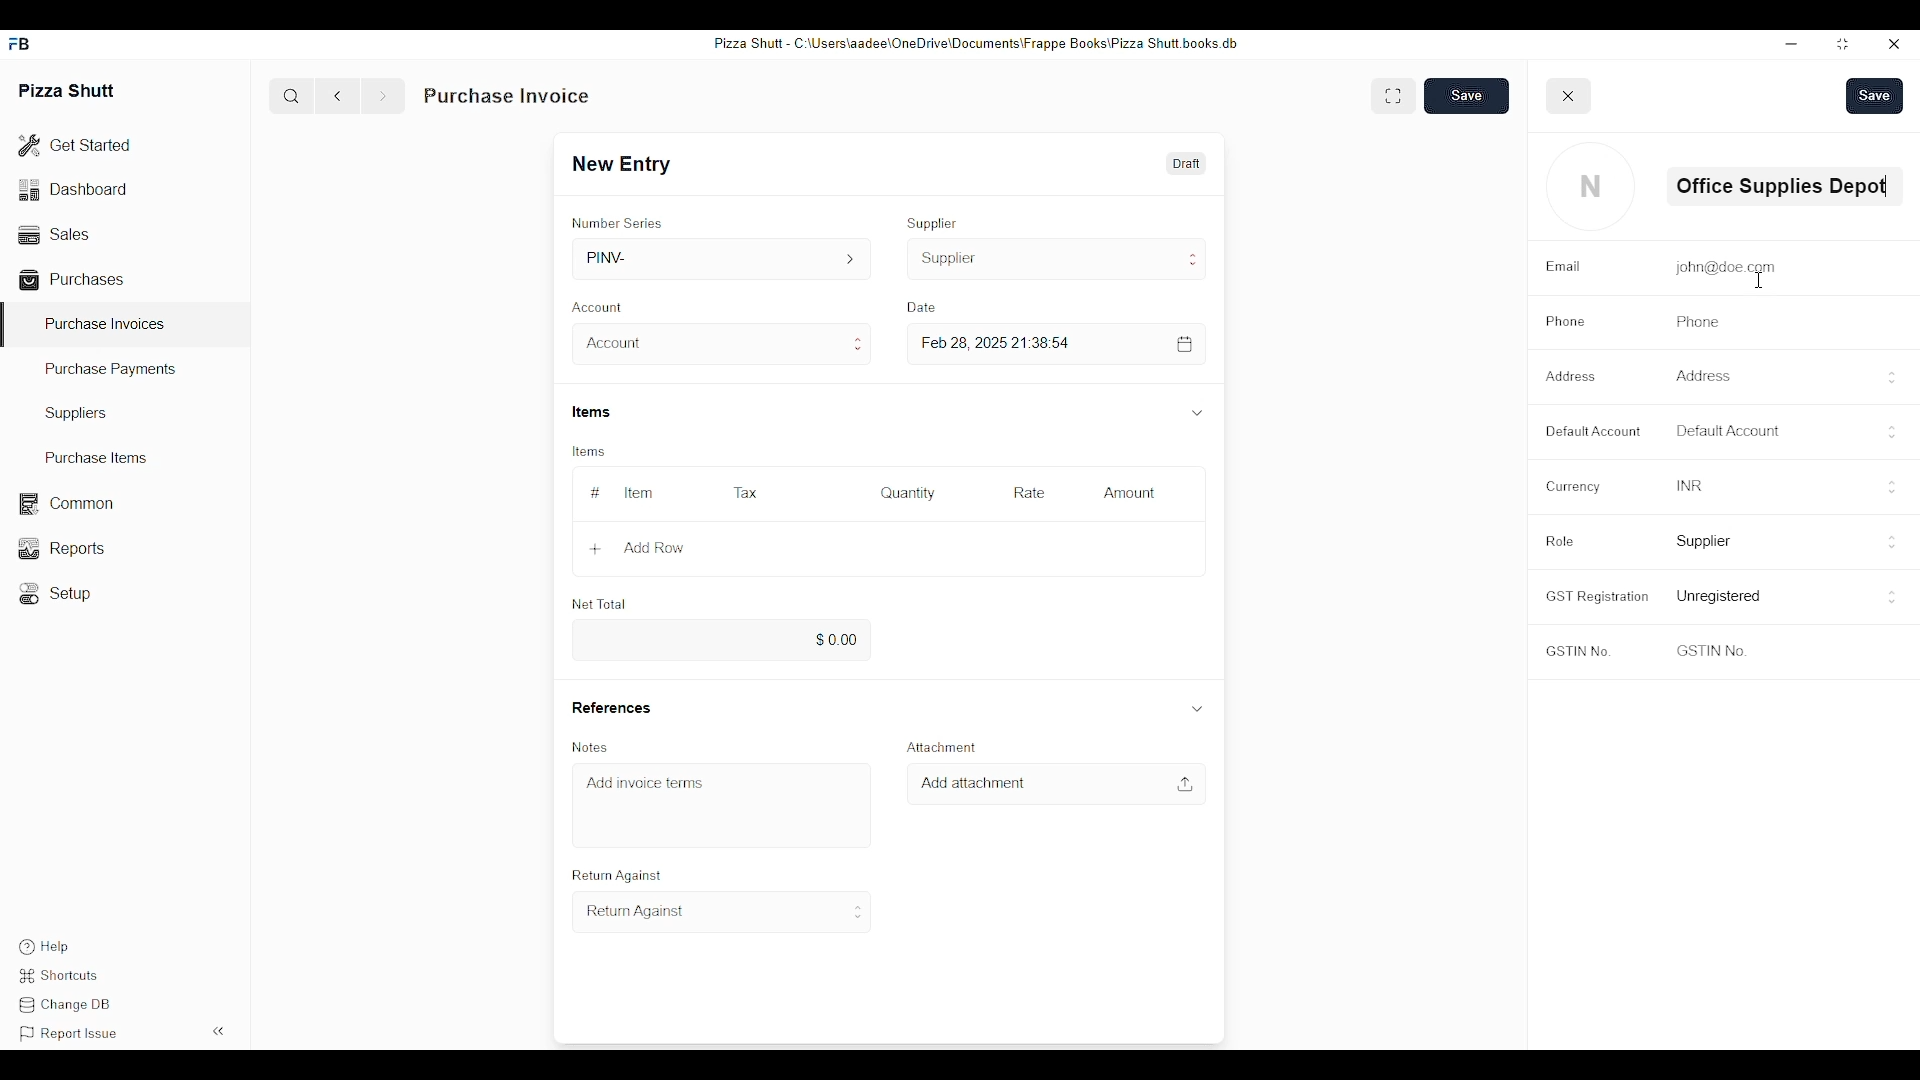 This screenshot has height=1080, width=1920. What do you see at coordinates (1467, 95) in the screenshot?
I see `Save` at bounding box center [1467, 95].